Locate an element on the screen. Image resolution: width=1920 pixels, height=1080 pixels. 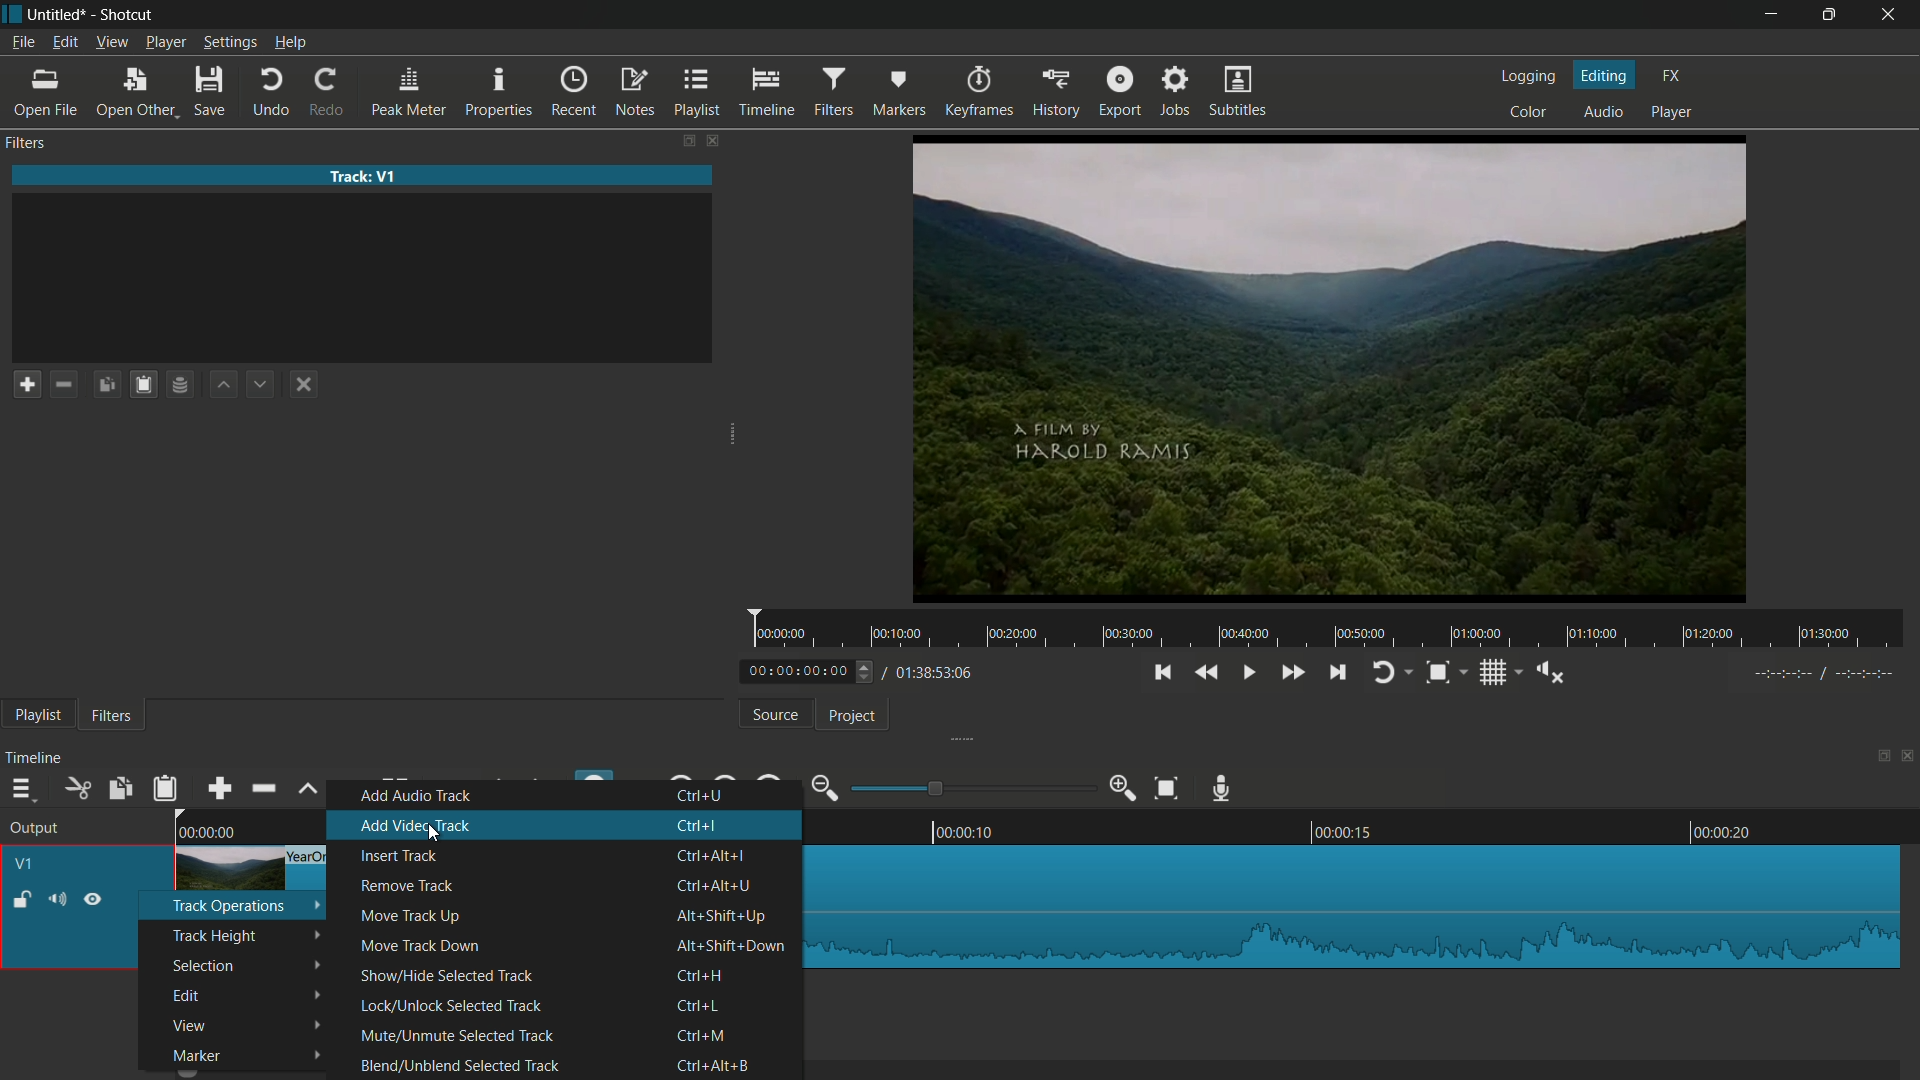
quickly play forward is located at coordinates (1289, 671).